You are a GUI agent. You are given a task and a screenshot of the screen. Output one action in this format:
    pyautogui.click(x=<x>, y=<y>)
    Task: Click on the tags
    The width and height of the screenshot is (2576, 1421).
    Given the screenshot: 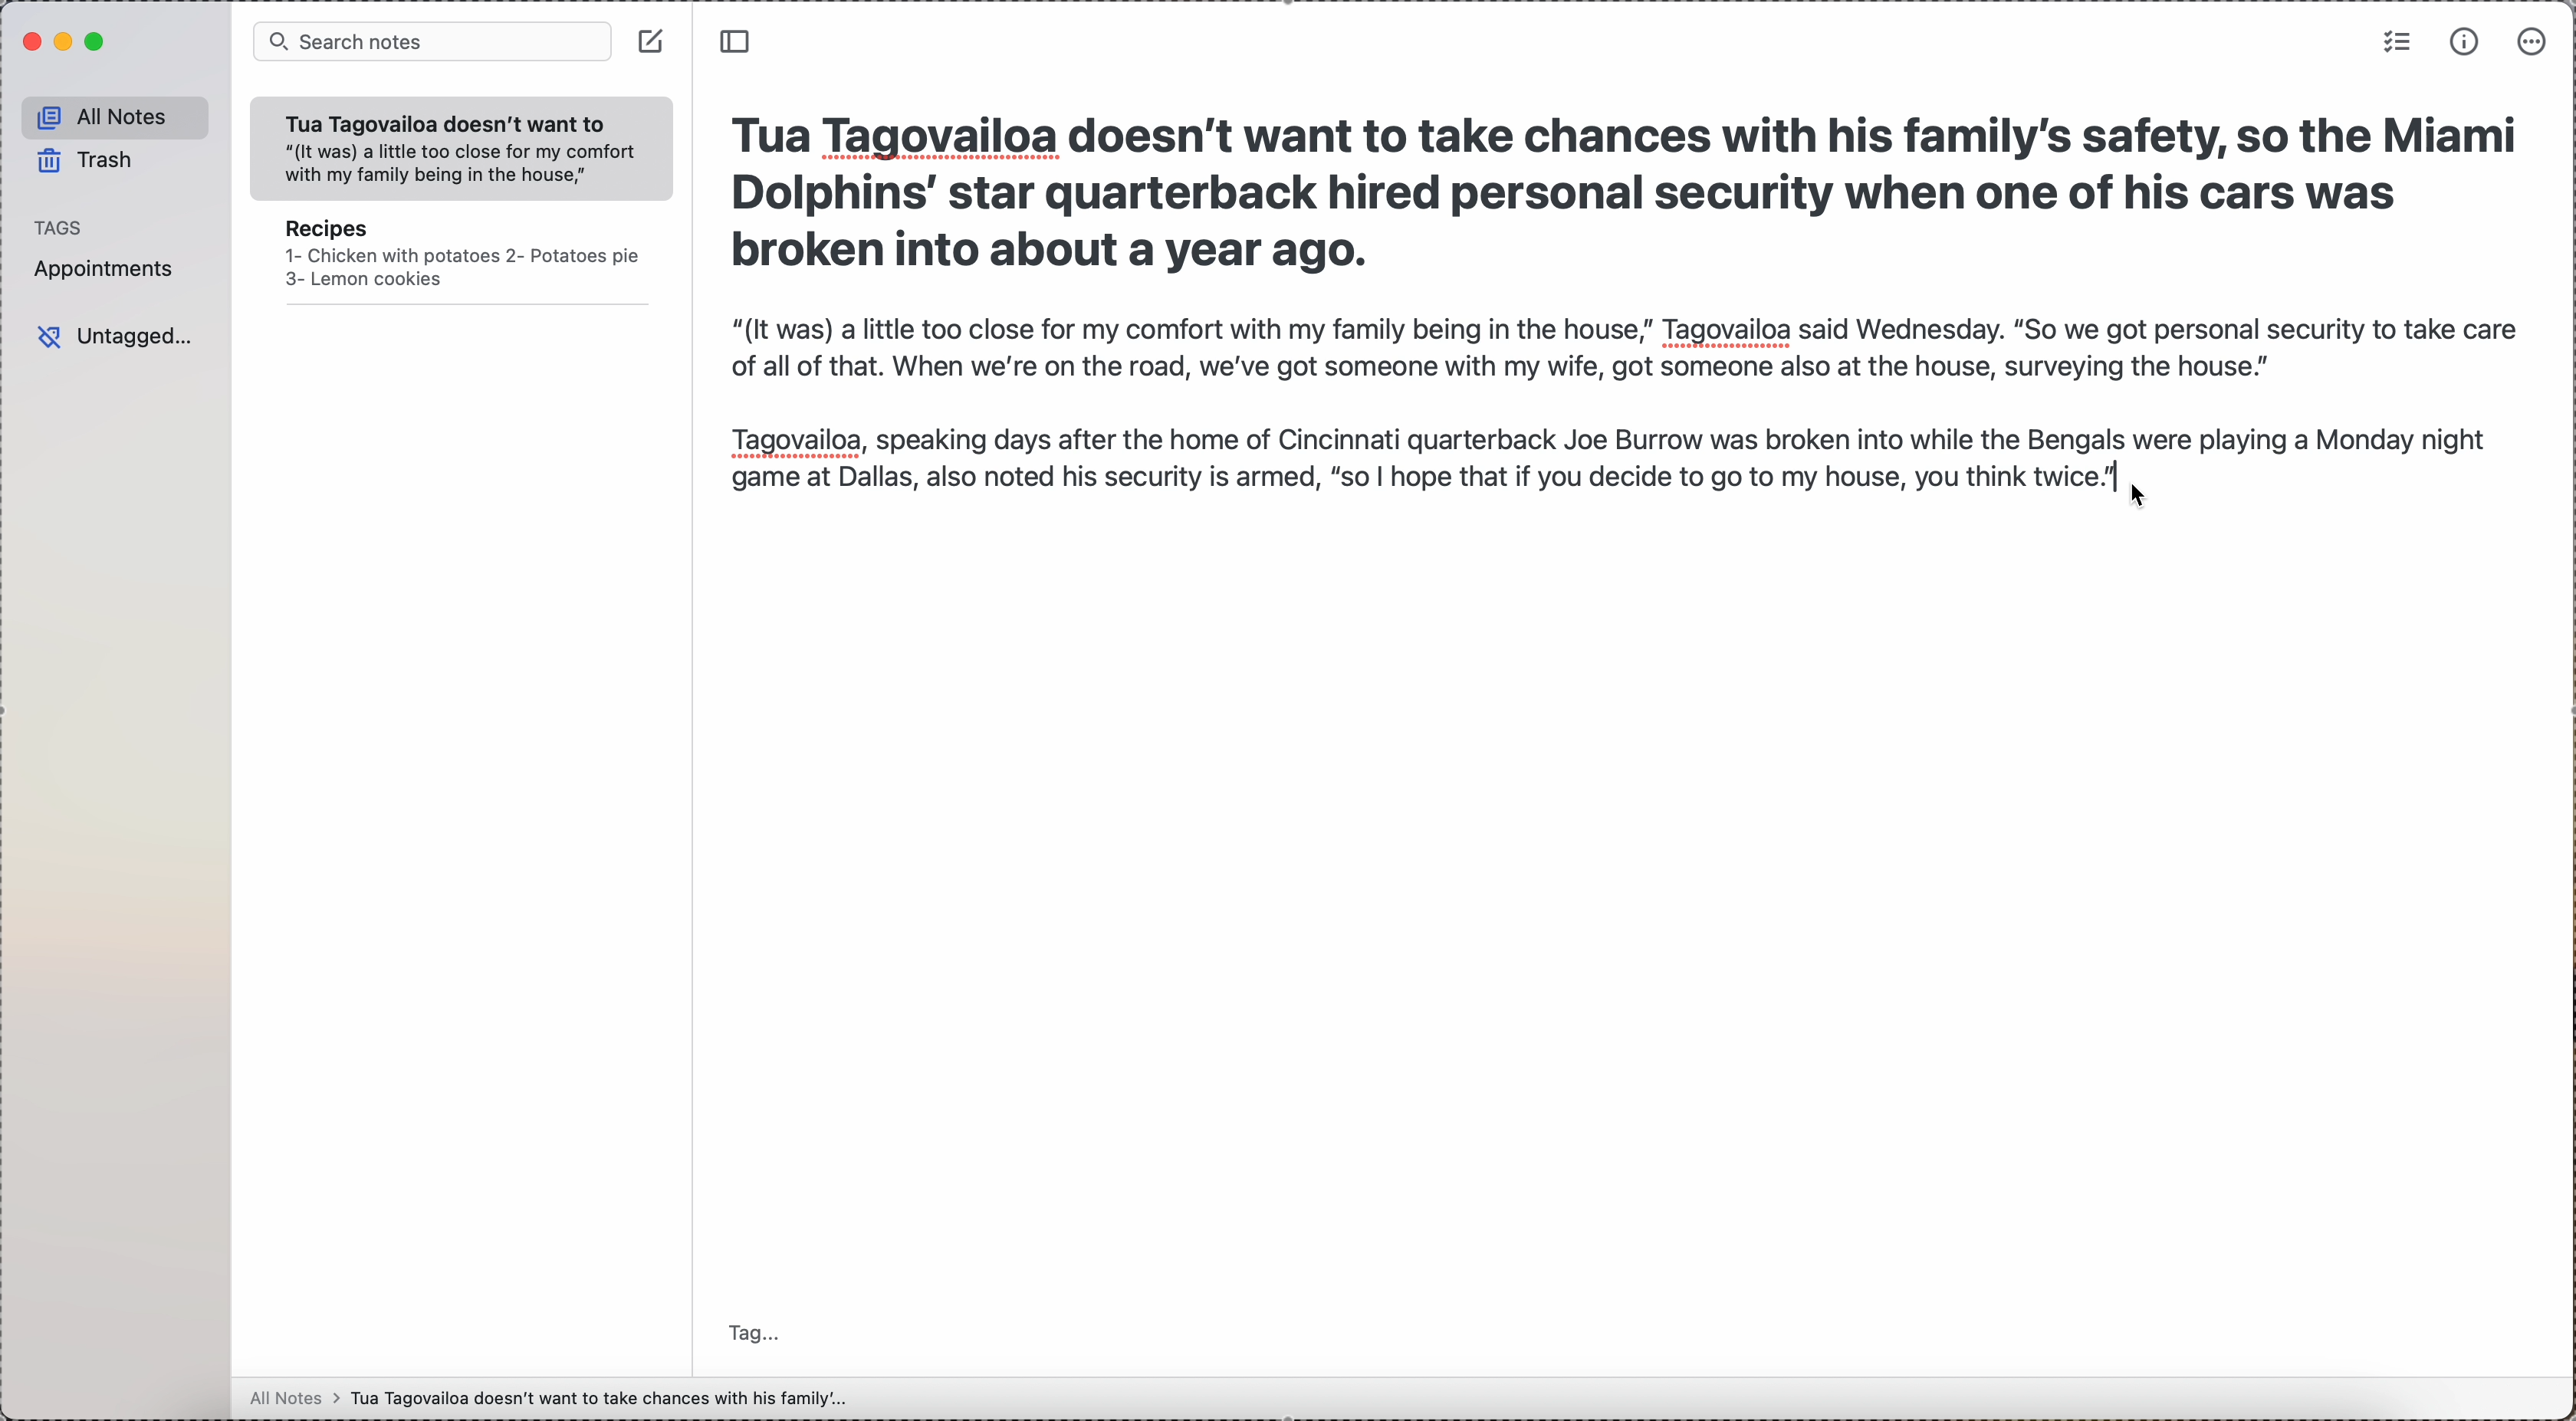 What is the action you would take?
    pyautogui.click(x=58, y=227)
    